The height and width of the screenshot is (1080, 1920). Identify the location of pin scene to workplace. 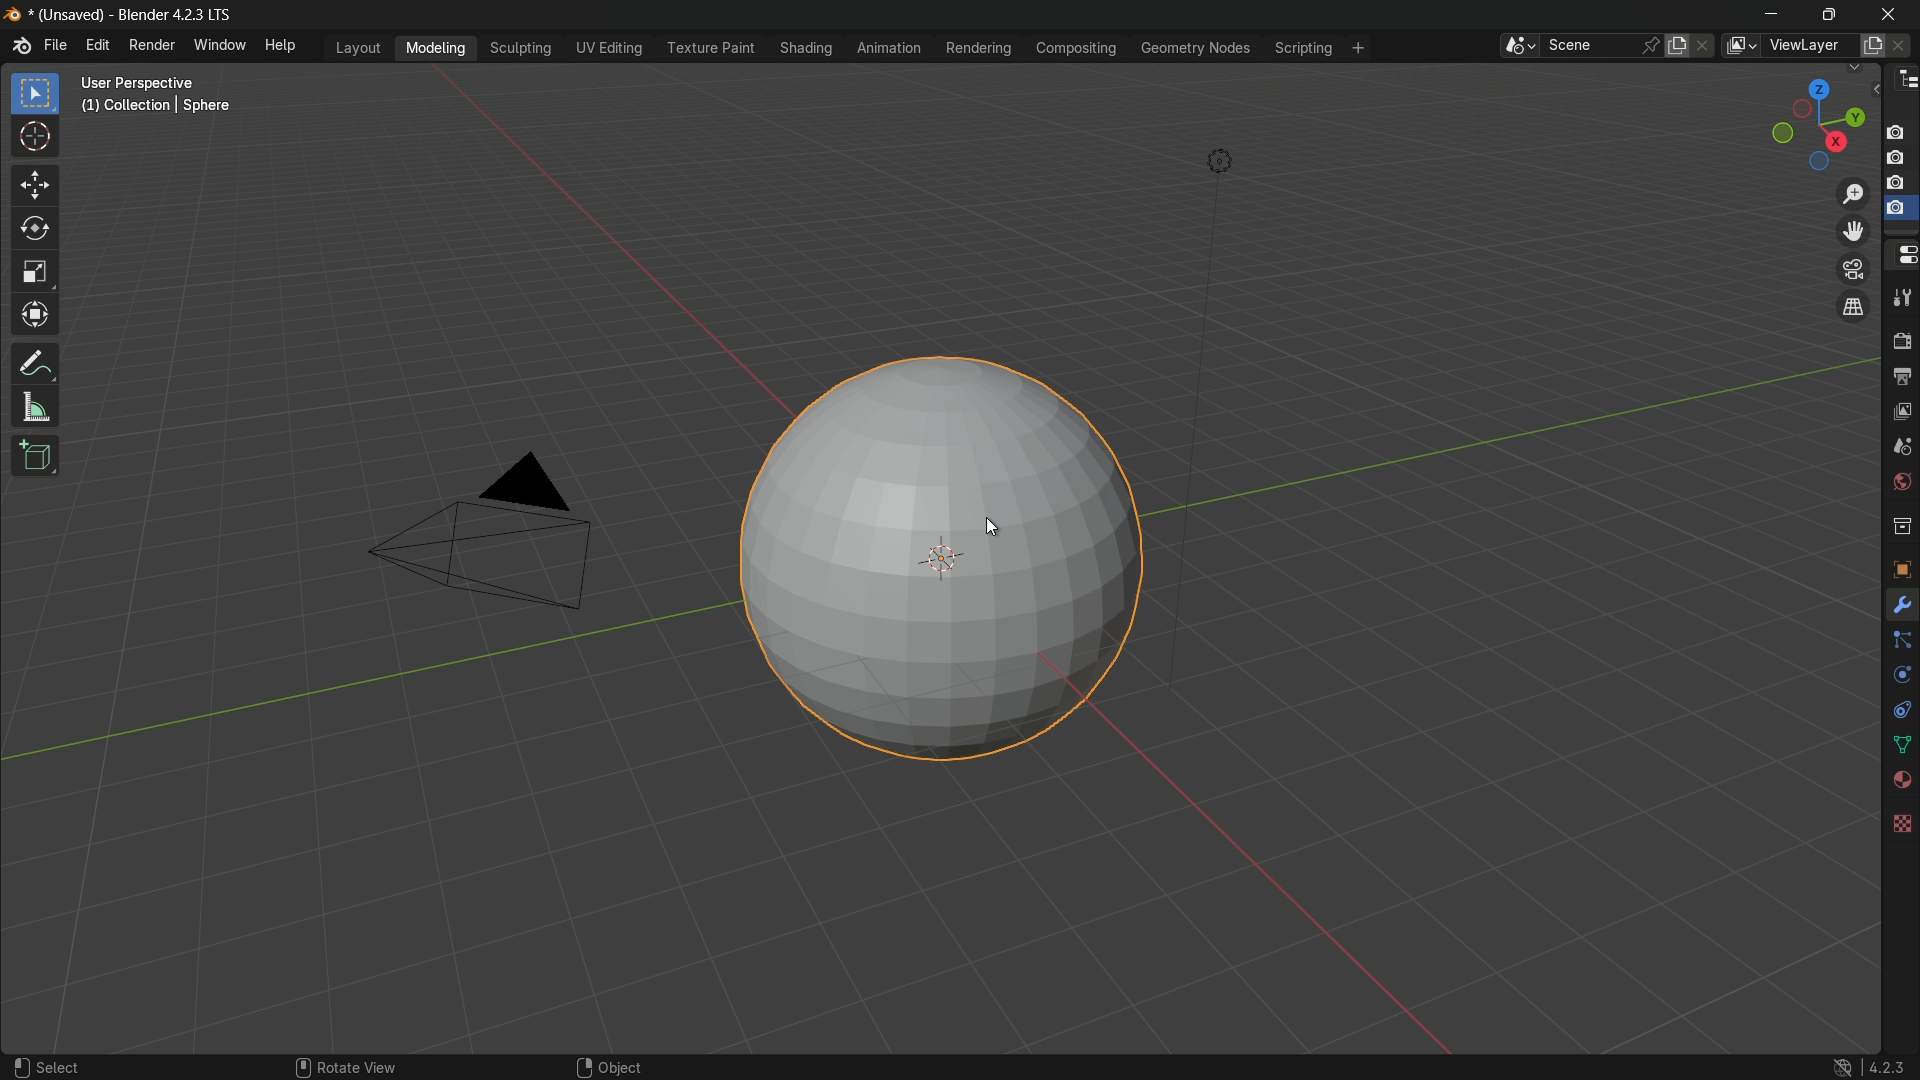
(1652, 43).